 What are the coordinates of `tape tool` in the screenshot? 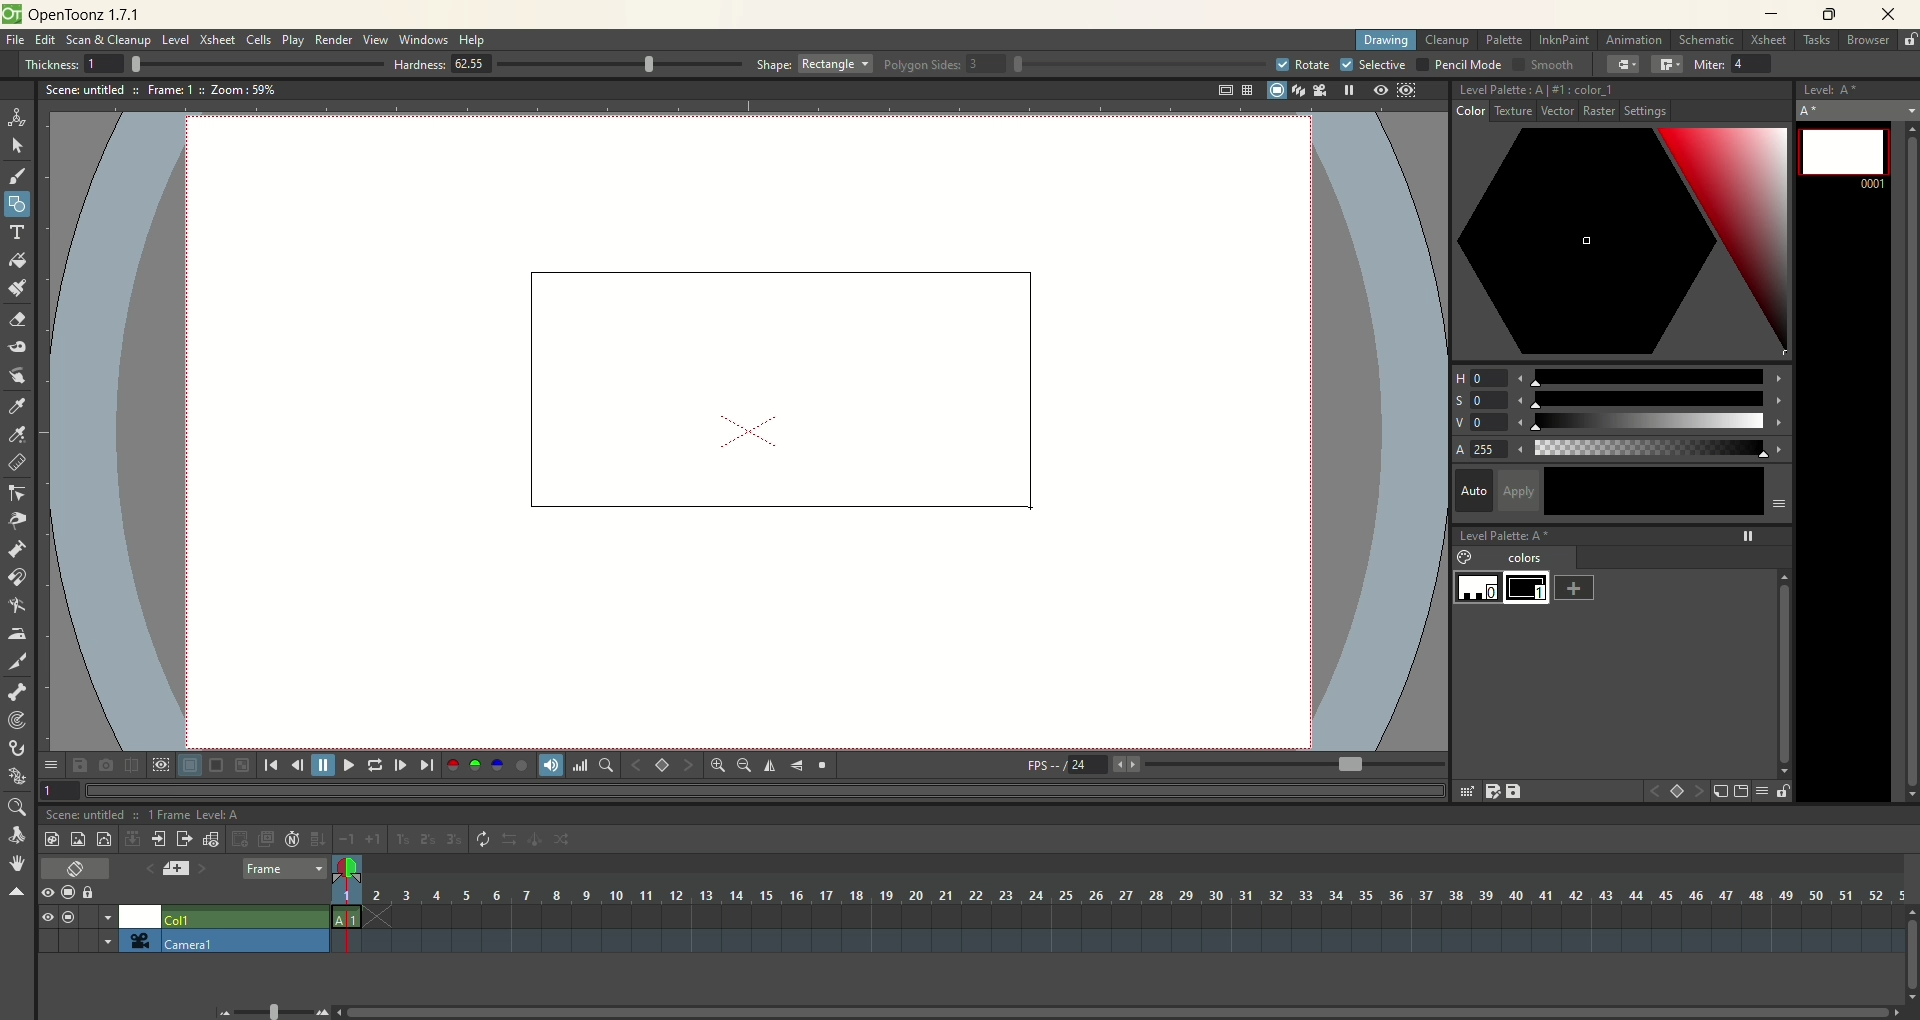 It's located at (16, 347).